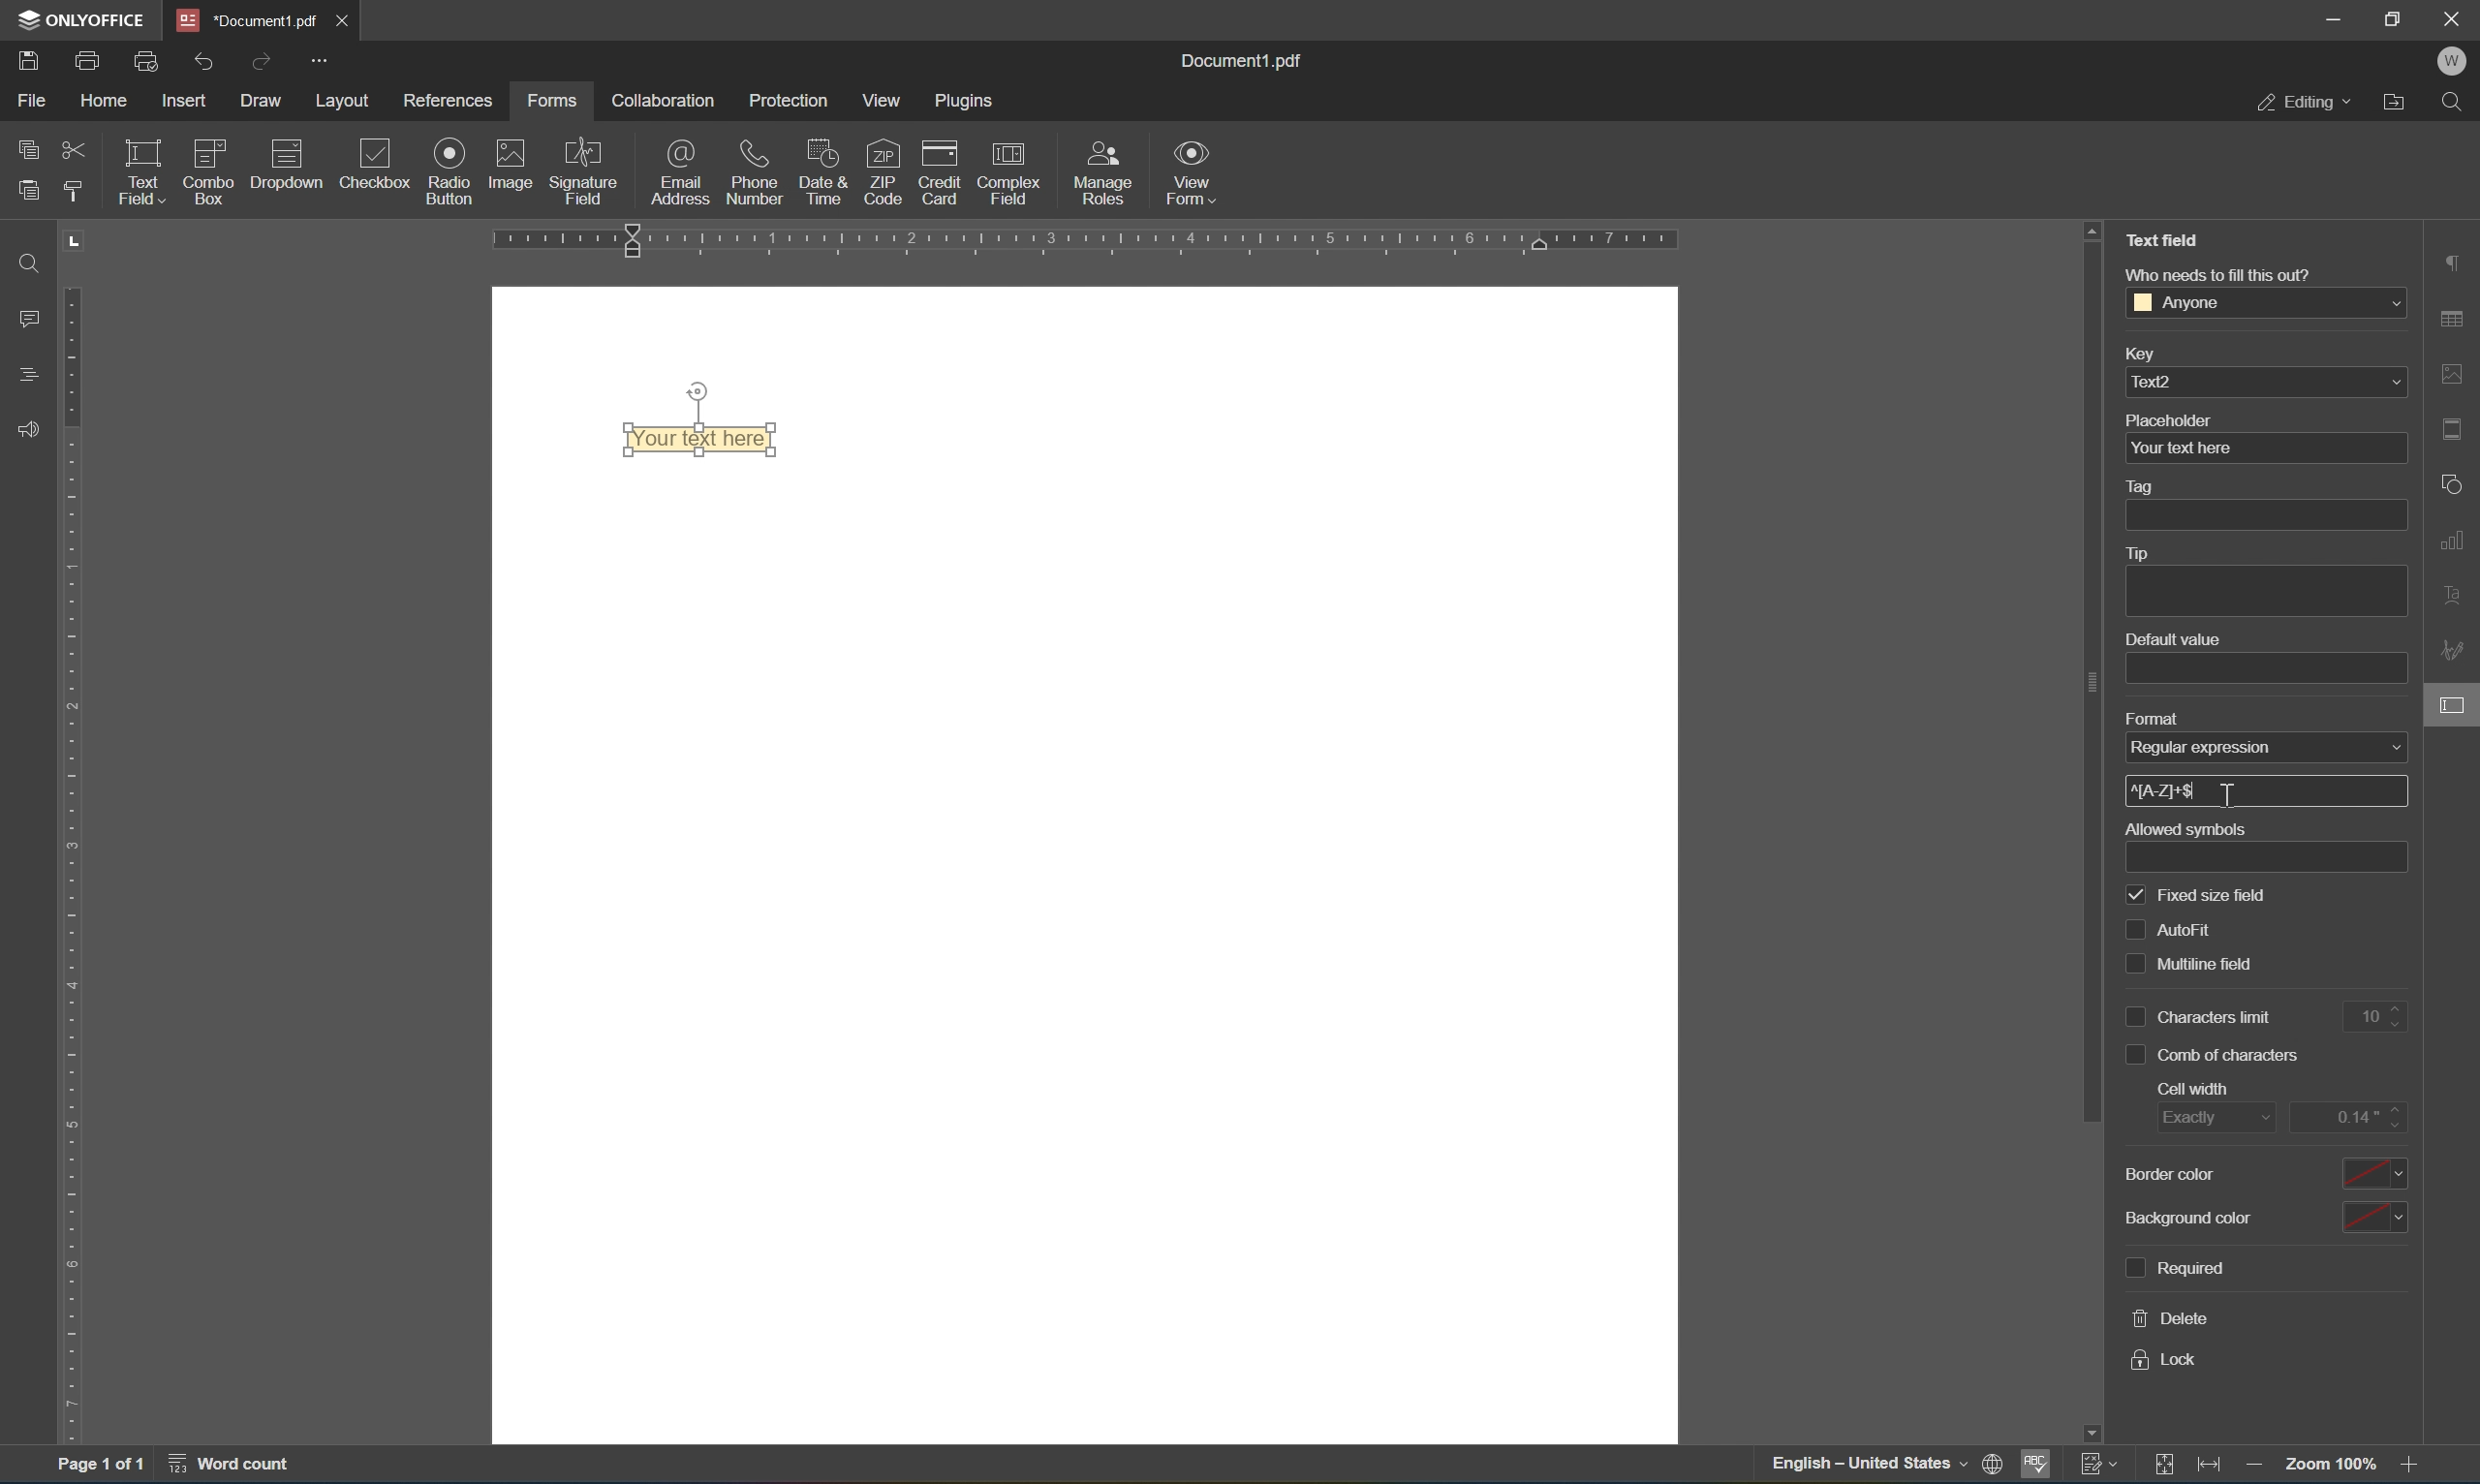  What do you see at coordinates (2193, 1017) in the screenshot?
I see `characters limit` at bounding box center [2193, 1017].